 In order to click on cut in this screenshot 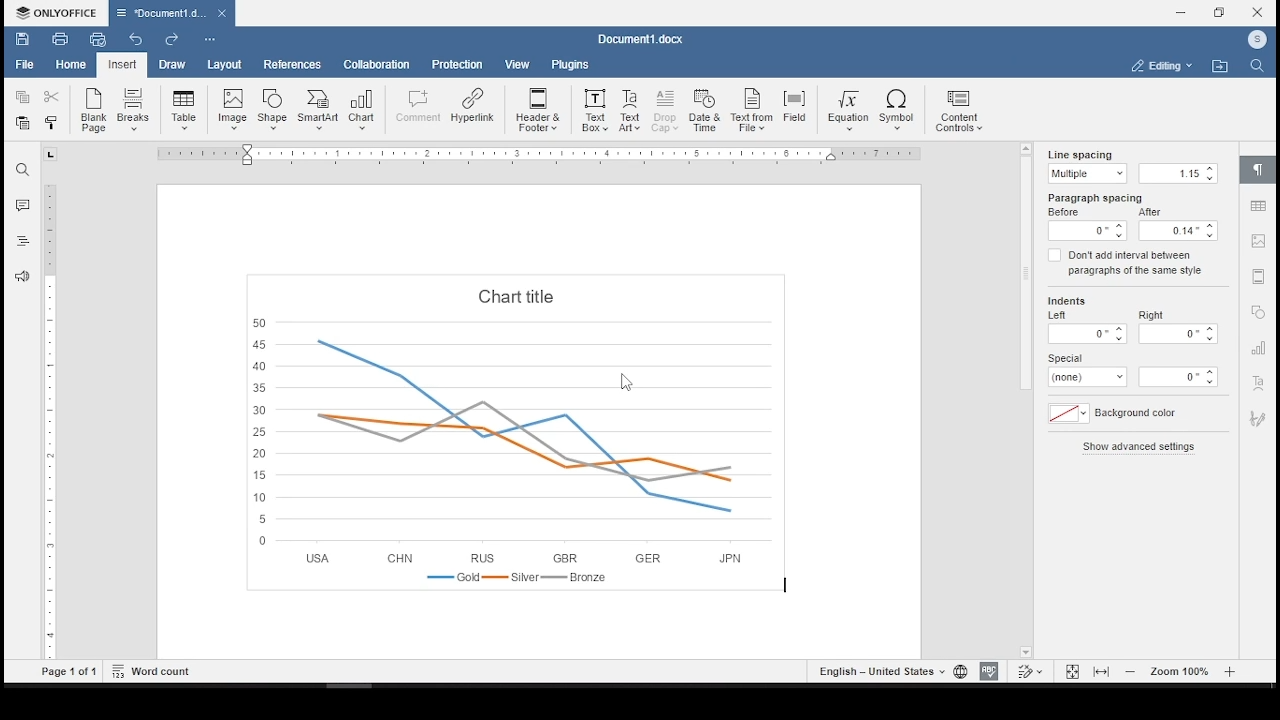, I will do `click(52, 98)`.